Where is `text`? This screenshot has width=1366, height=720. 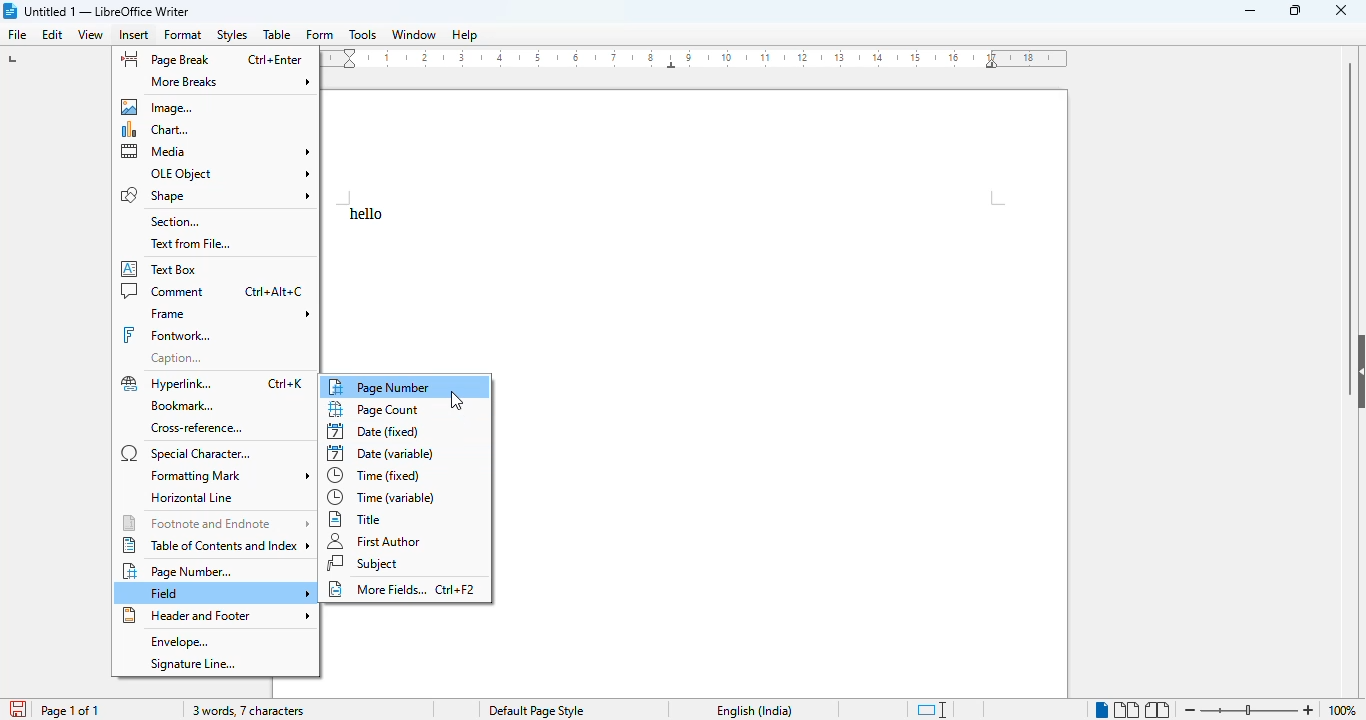 text is located at coordinates (367, 213).